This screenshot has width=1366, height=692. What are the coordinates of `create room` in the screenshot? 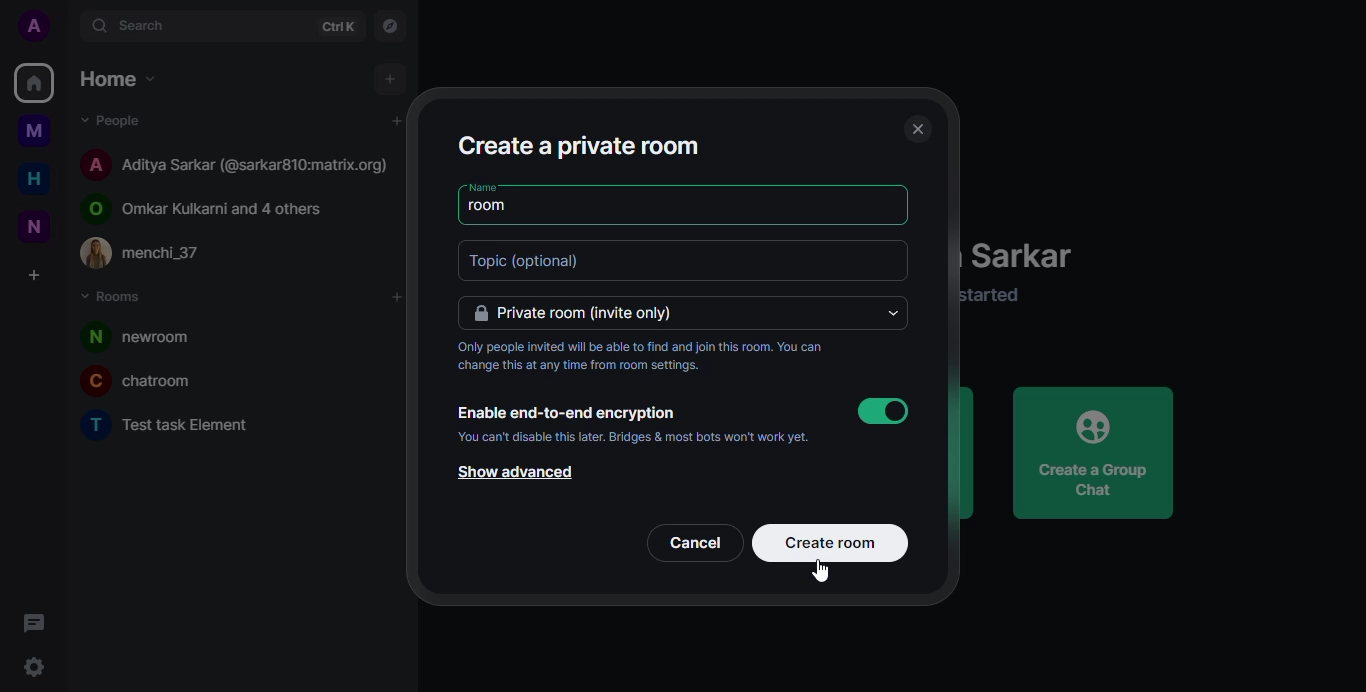 It's located at (832, 542).